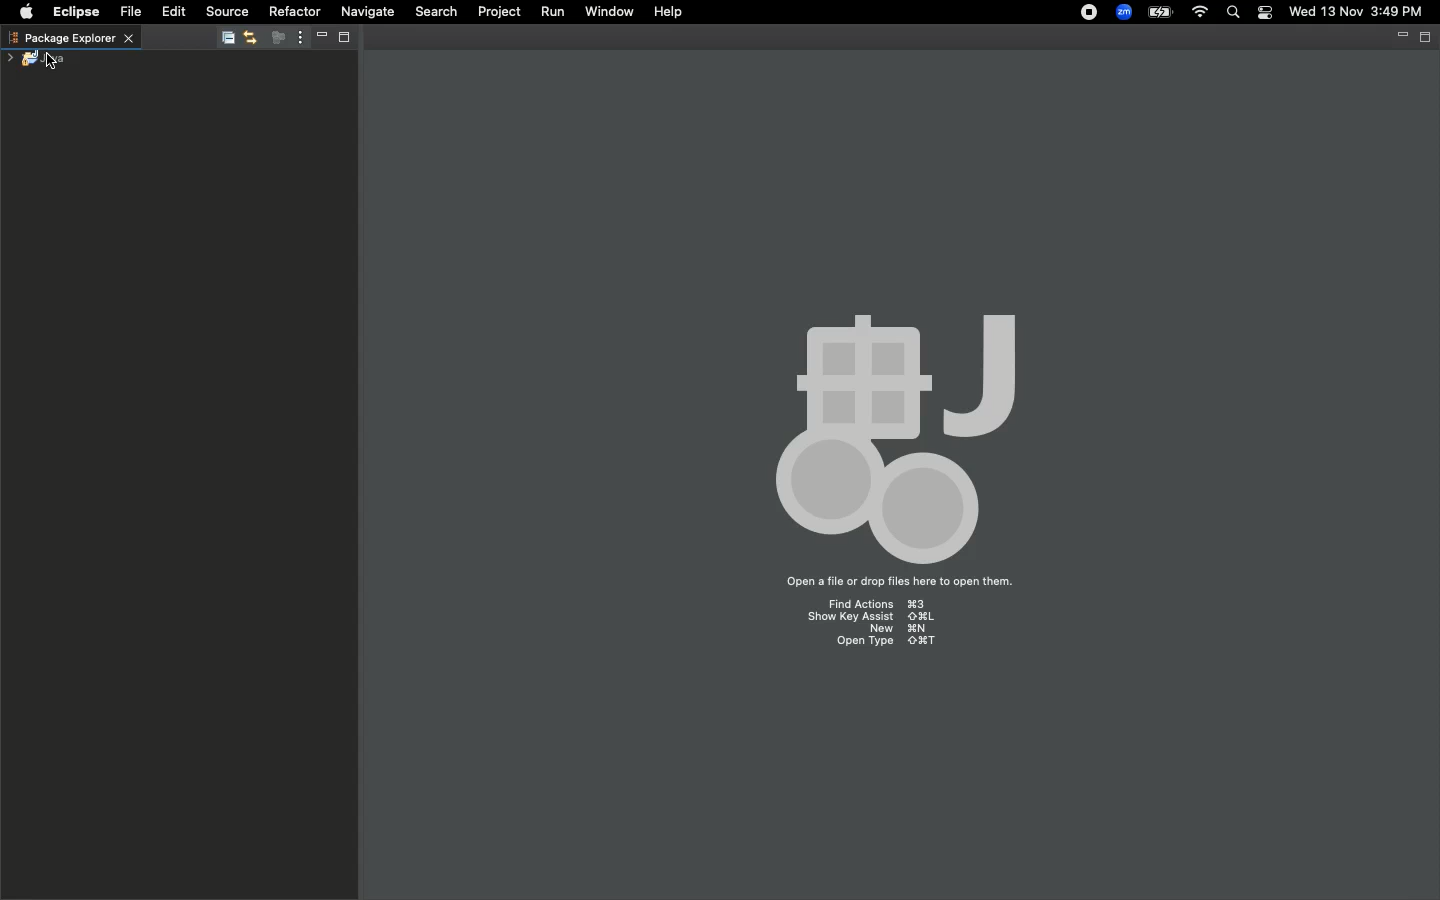 This screenshot has height=900, width=1440. What do you see at coordinates (294, 12) in the screenshot?
I see `Refactor` at bounding box center [294, 12].